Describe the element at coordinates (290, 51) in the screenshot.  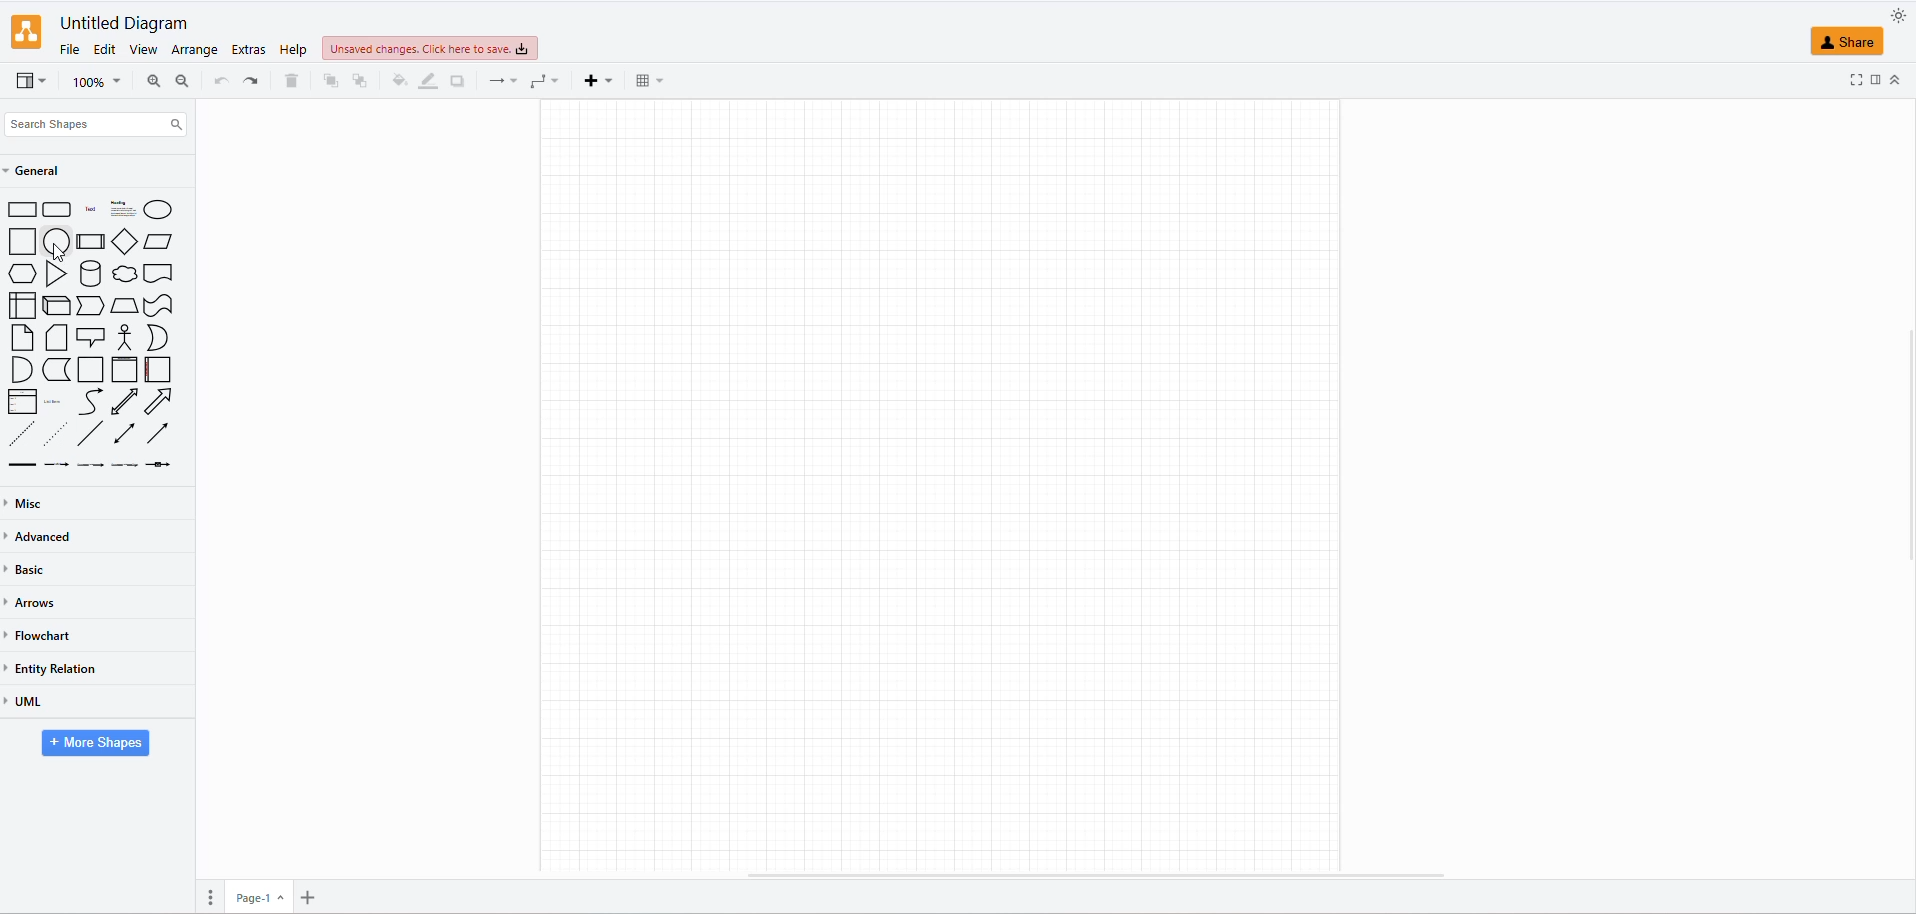
I see `HELP` at that location.